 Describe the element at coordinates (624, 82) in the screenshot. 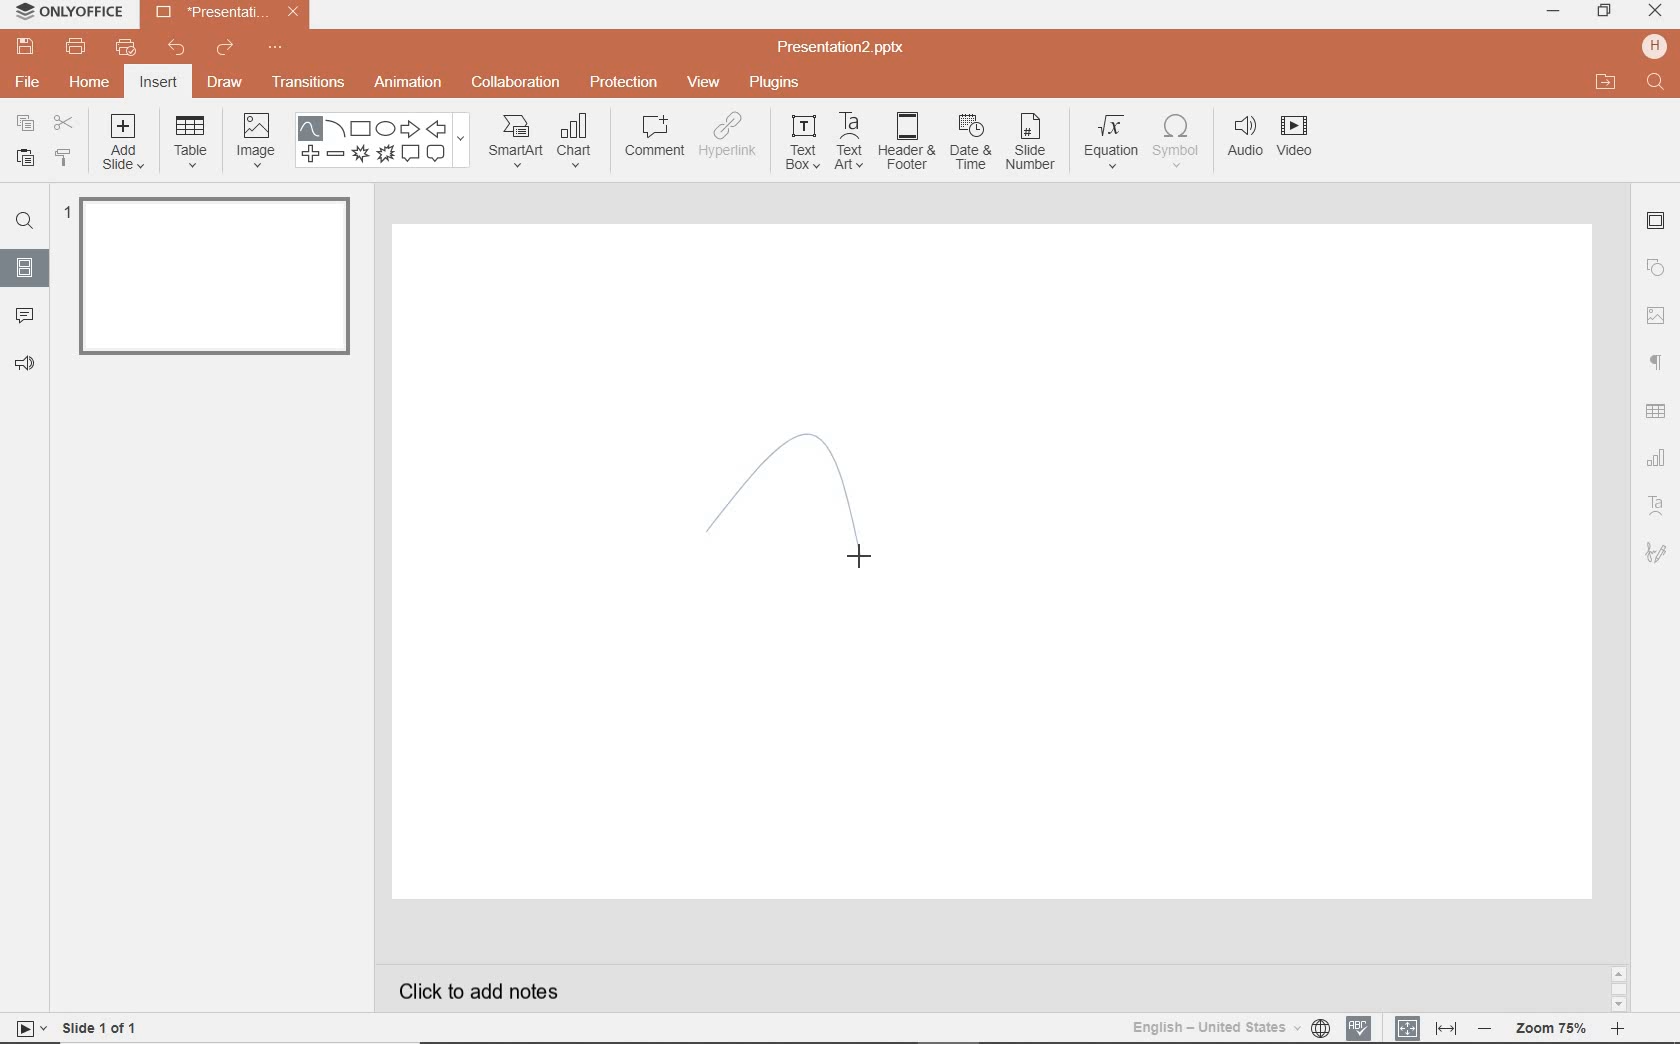

I see `PROTECTION` at that location.